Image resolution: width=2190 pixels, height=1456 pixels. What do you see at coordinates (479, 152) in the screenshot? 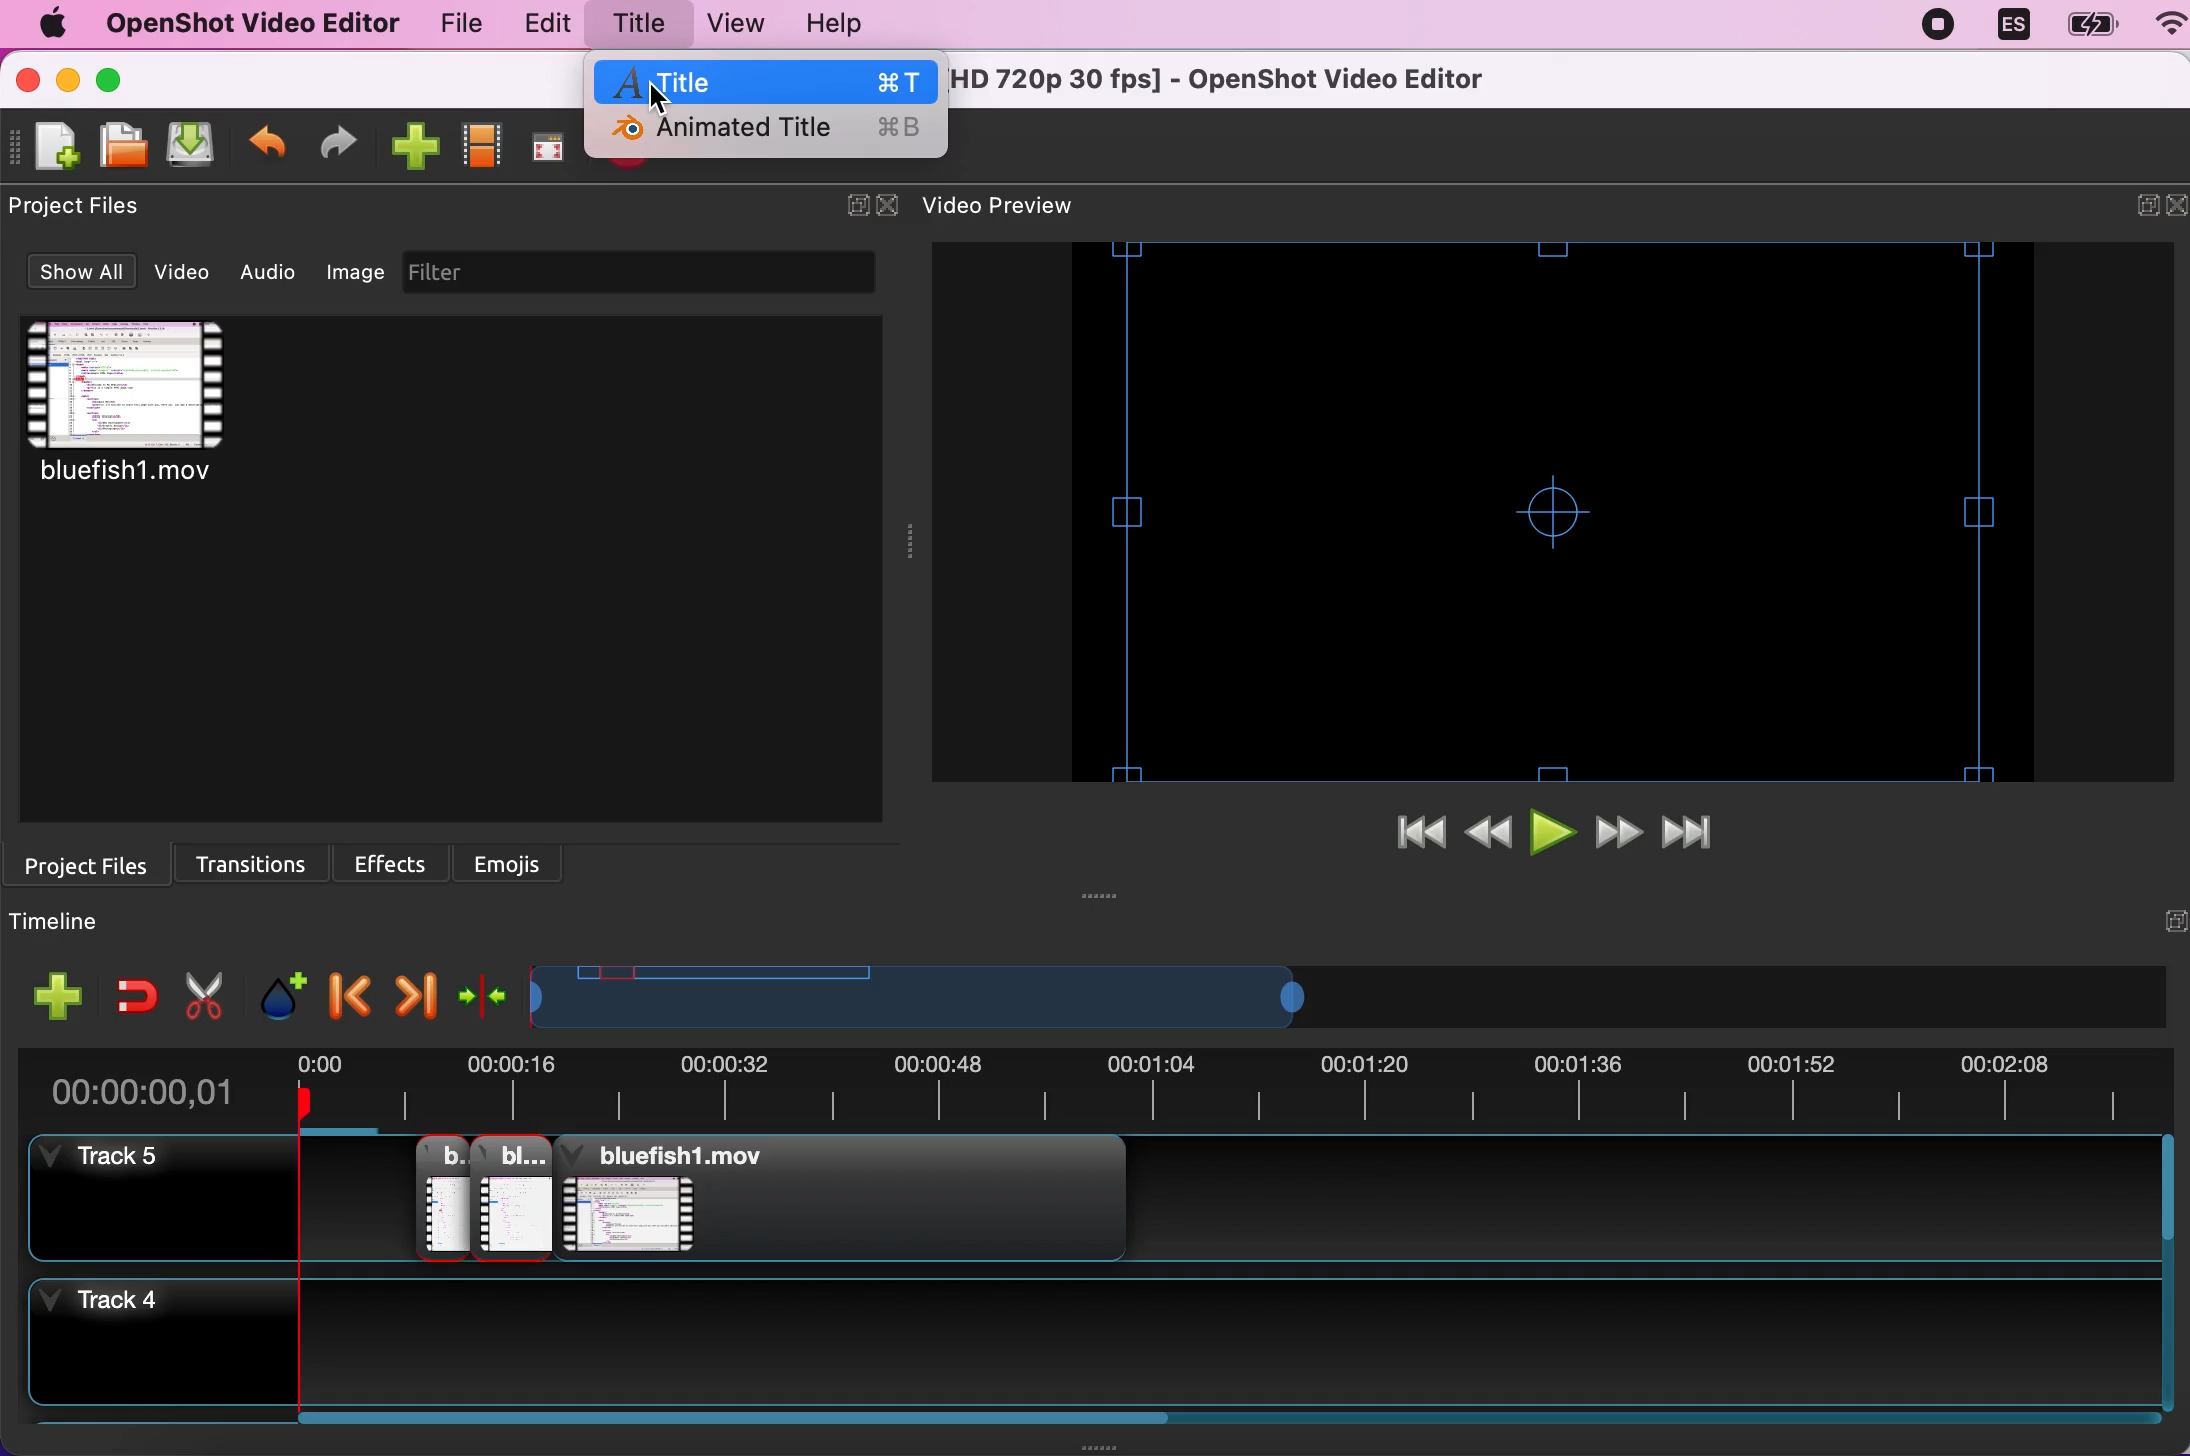
I see `show profile` at bounding box center [479, 152].